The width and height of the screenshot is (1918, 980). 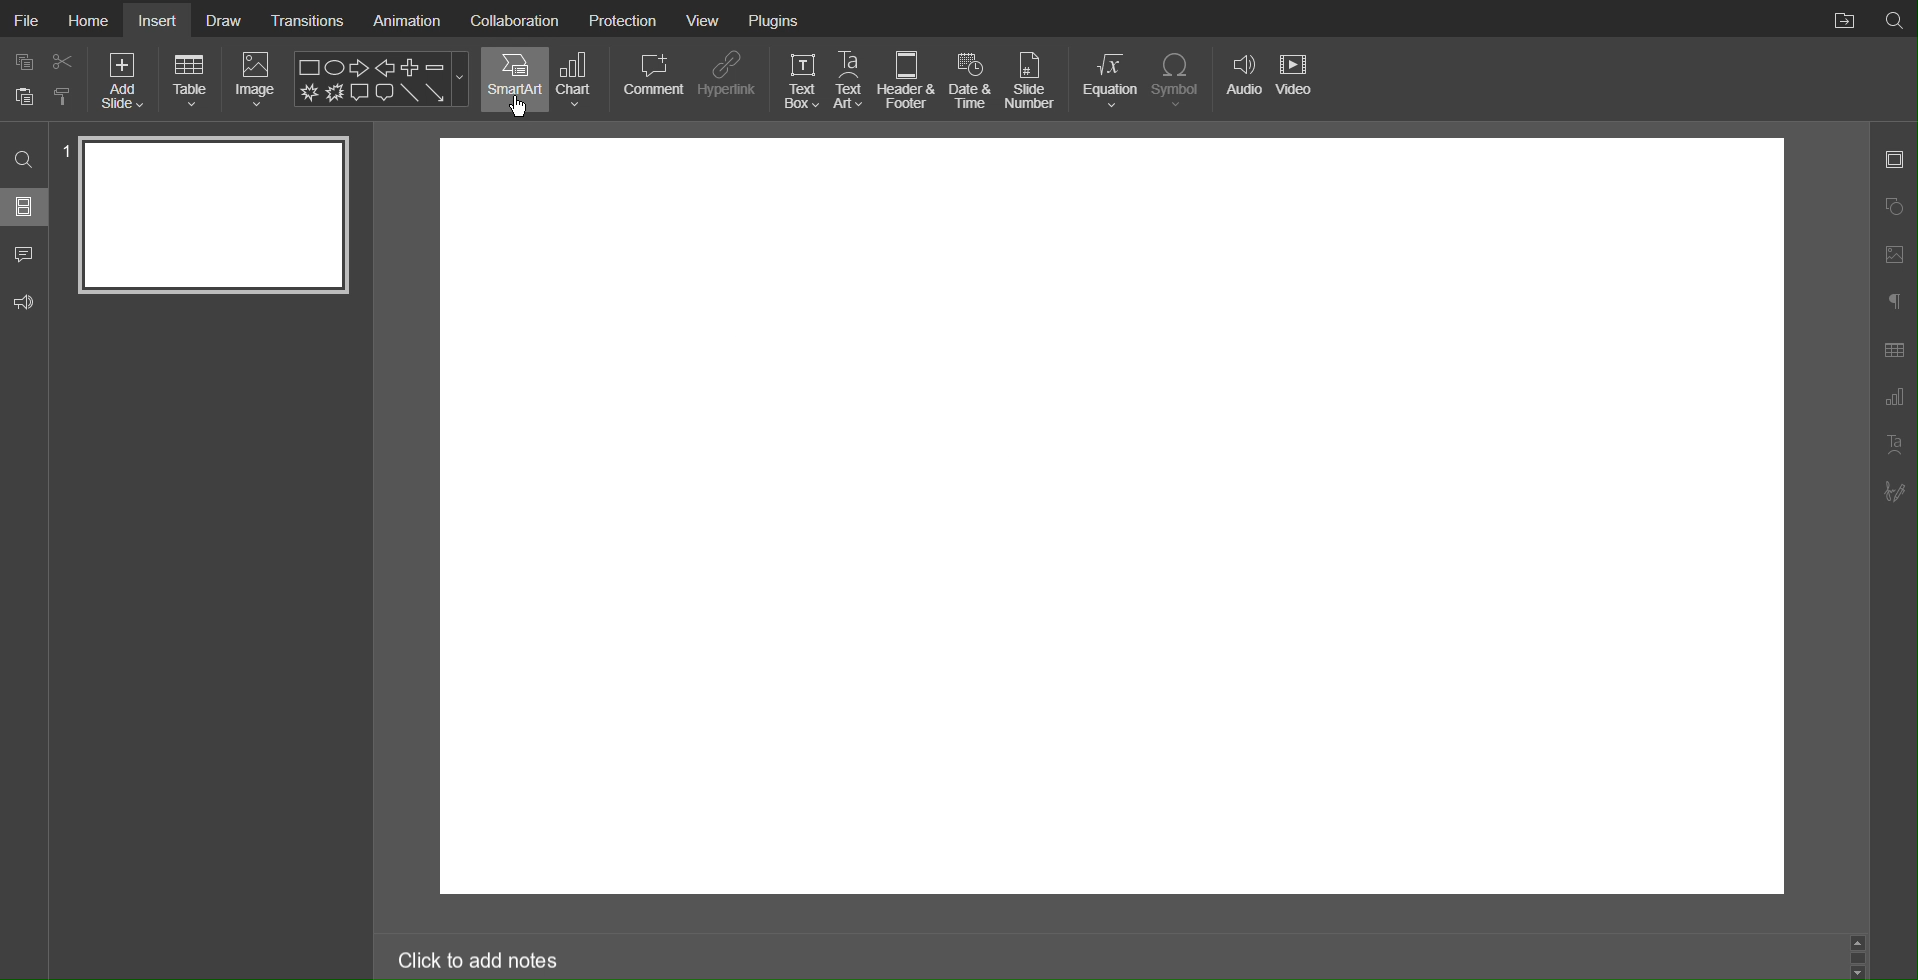 What do you see at coordinates (514, 80) in the screenshot?
I see `SmartArt` at bounding box center [514, 80].